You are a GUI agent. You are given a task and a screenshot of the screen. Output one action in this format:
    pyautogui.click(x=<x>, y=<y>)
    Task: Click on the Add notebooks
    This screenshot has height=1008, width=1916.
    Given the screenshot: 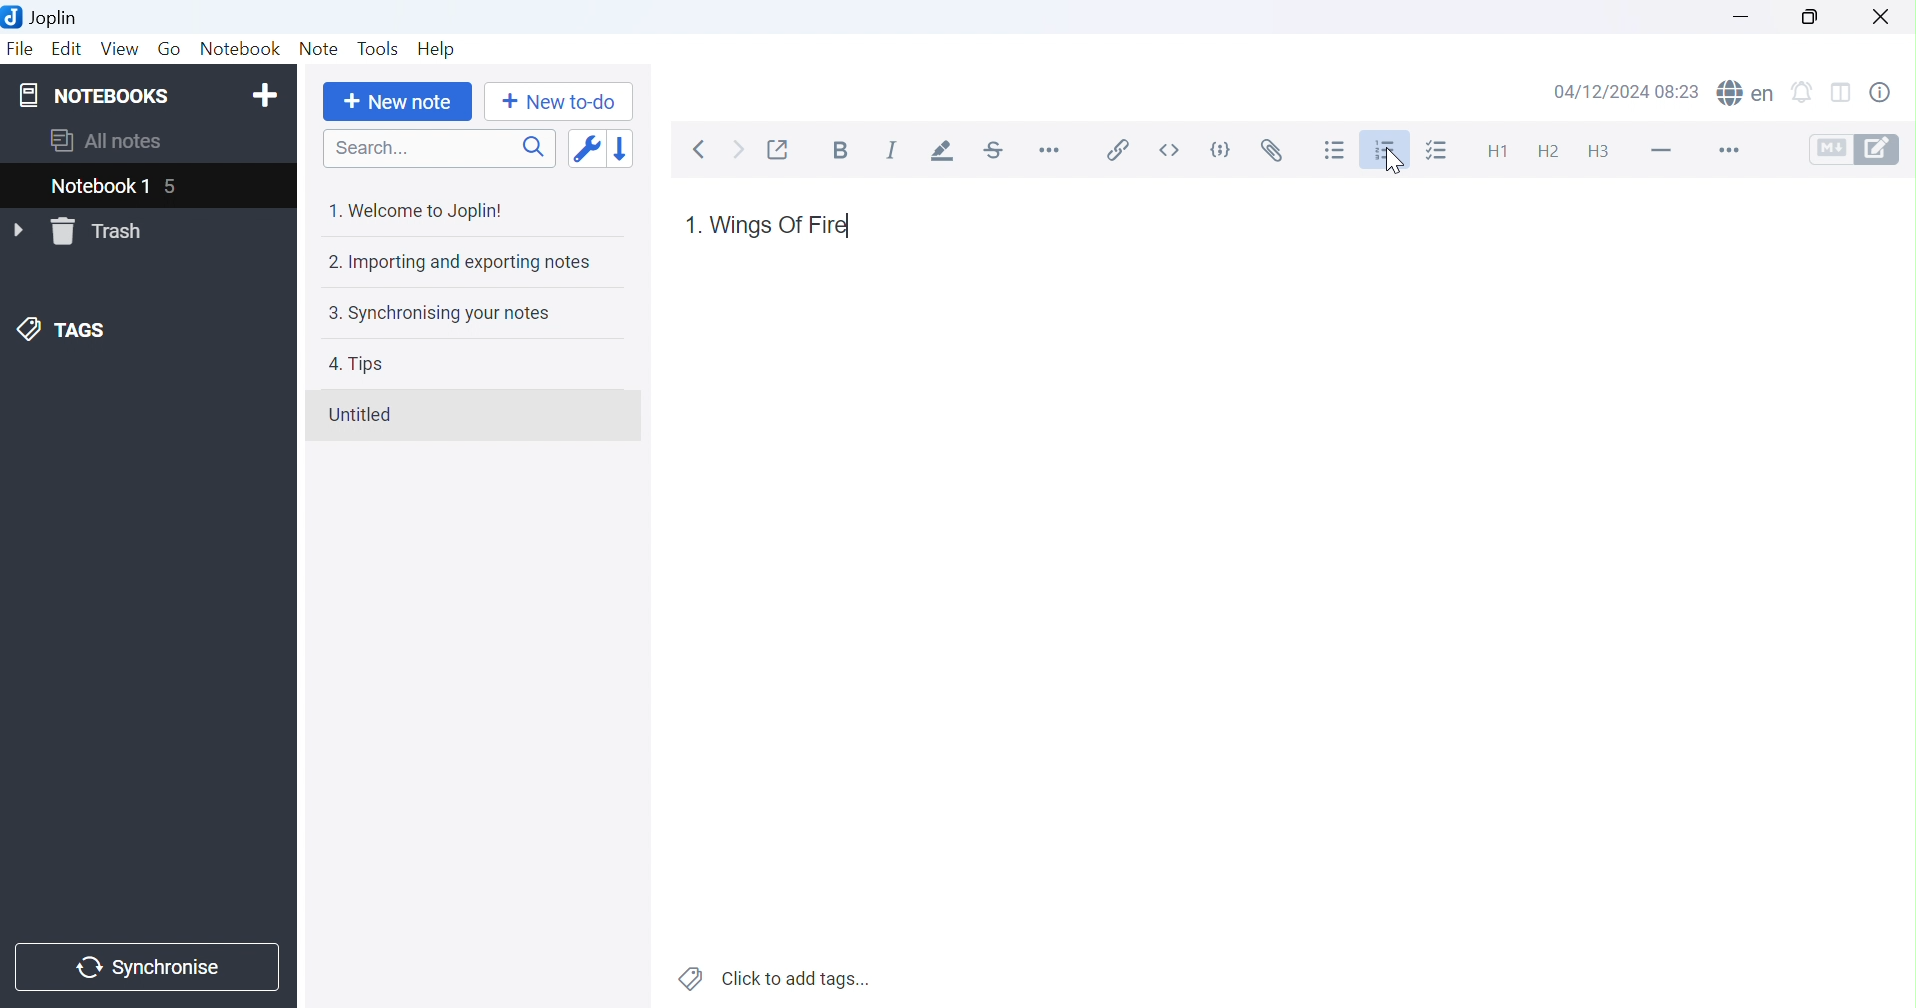 What is the action you would take?
    pyautogui.click(x=269, y=93)
    